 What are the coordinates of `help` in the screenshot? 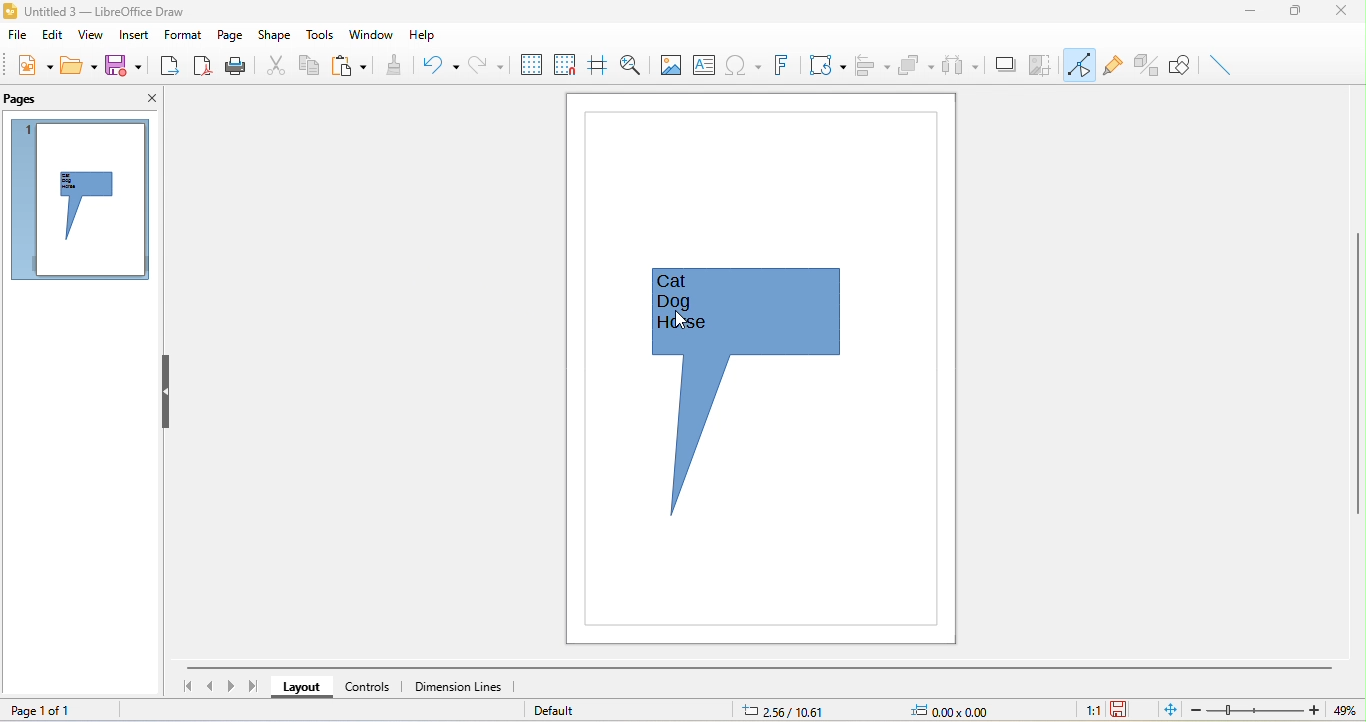 It's located at (421, 36).